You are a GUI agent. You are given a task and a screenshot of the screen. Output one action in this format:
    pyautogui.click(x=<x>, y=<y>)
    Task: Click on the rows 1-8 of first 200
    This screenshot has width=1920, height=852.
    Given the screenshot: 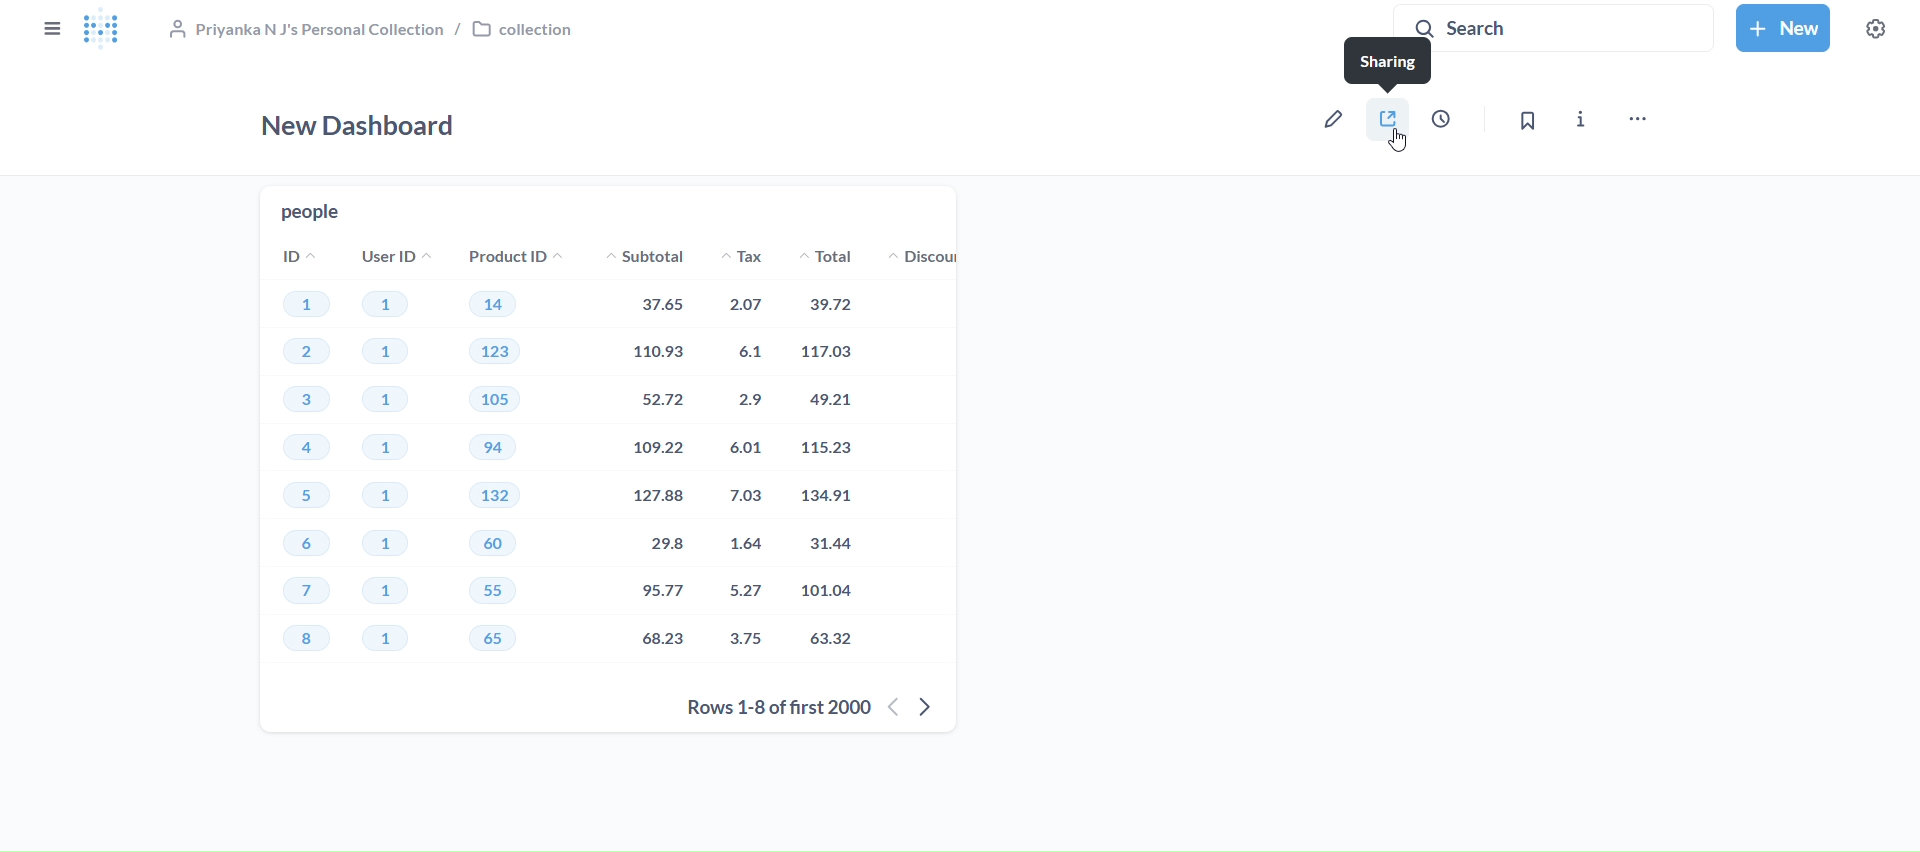 What is the action you would take?
    pyautogui.click(x=769, y=709)
    